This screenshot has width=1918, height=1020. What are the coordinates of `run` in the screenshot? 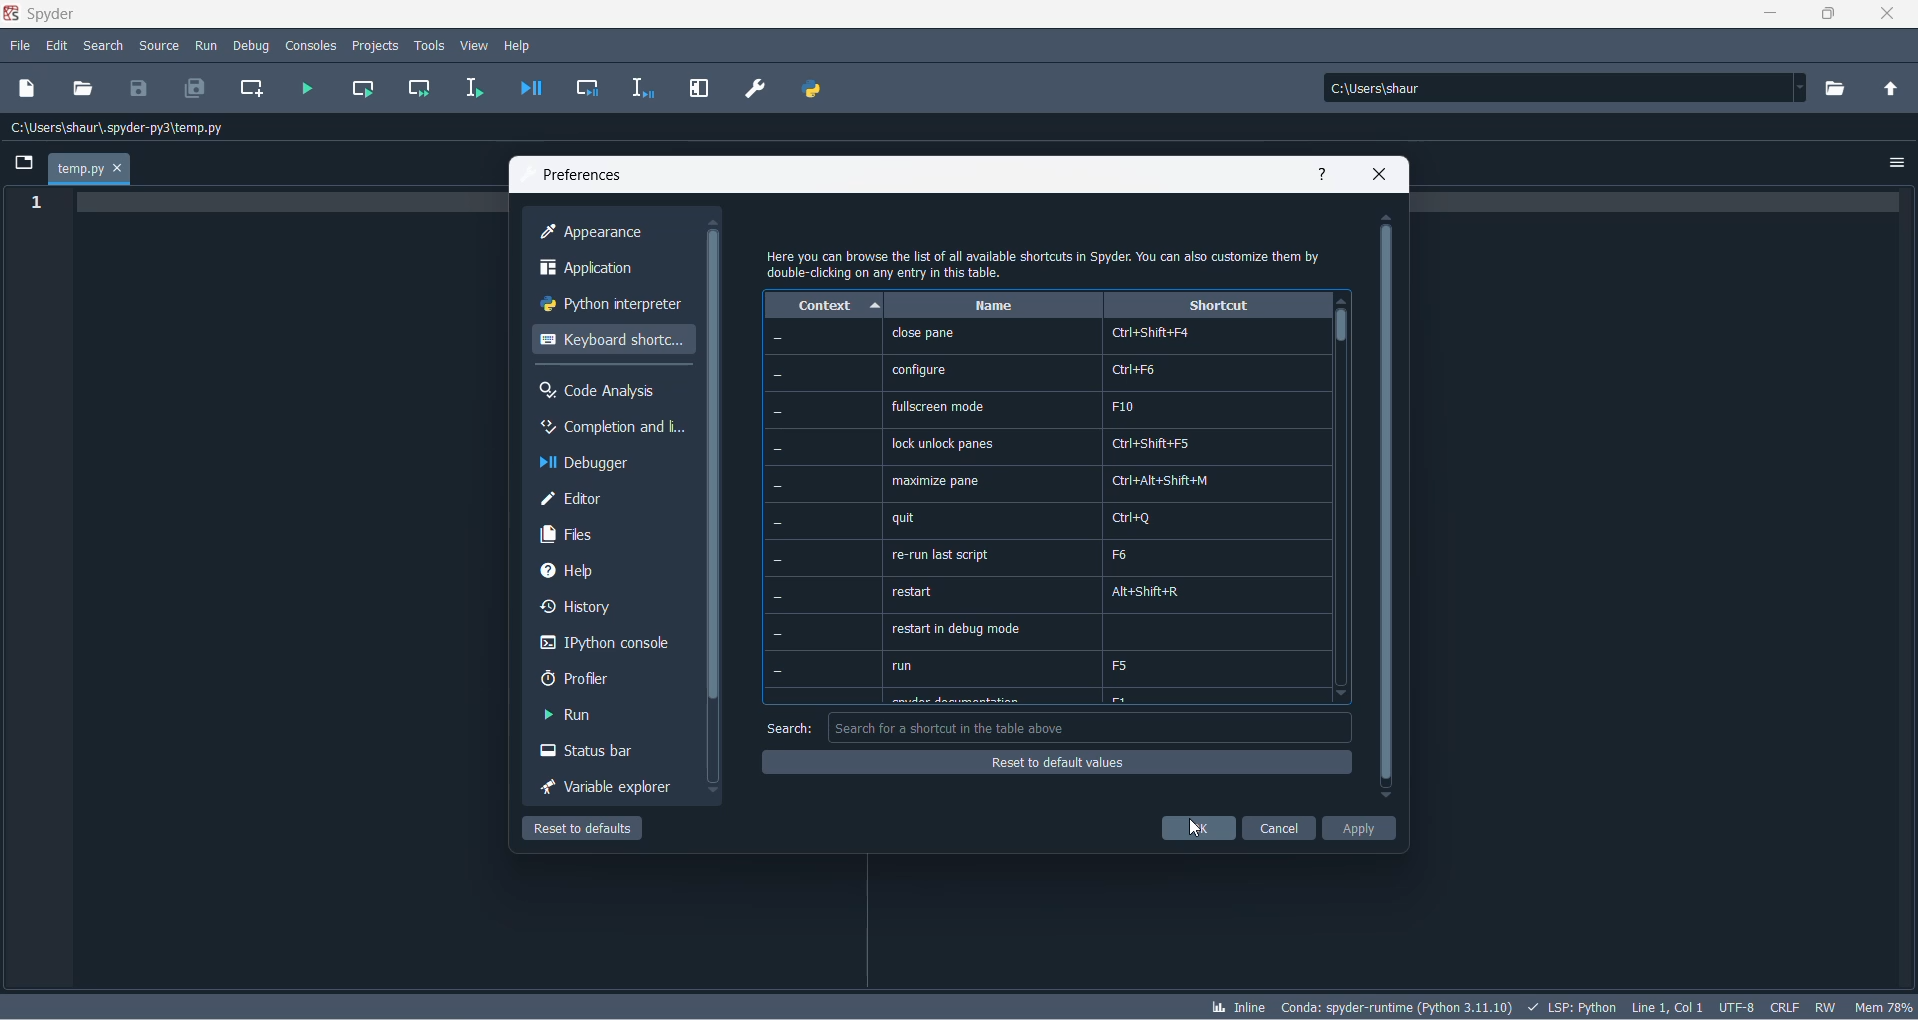 It's located at (905, 666).